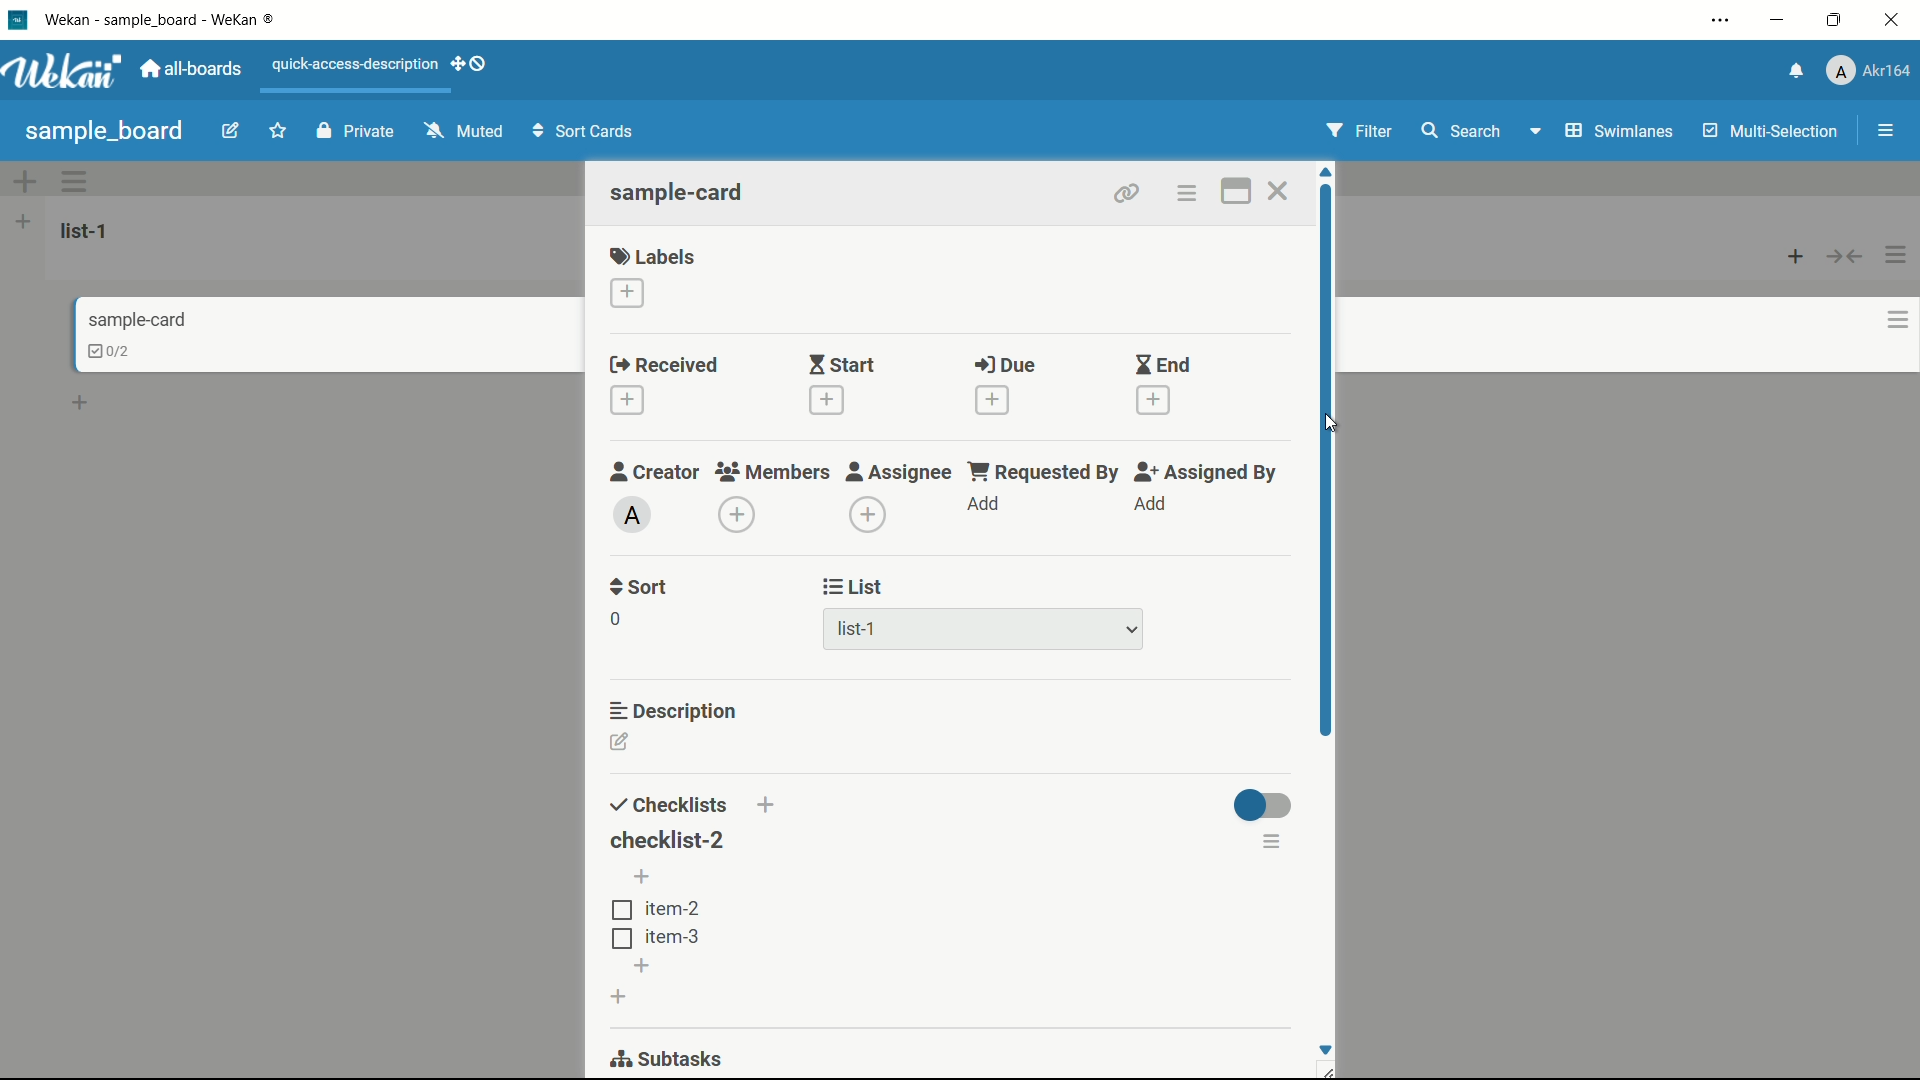 The height and width of the screenshot is (1080, 1920). Describe the element at coordinates (766, 806) in the screenshot. I see `add checklist` at that location.